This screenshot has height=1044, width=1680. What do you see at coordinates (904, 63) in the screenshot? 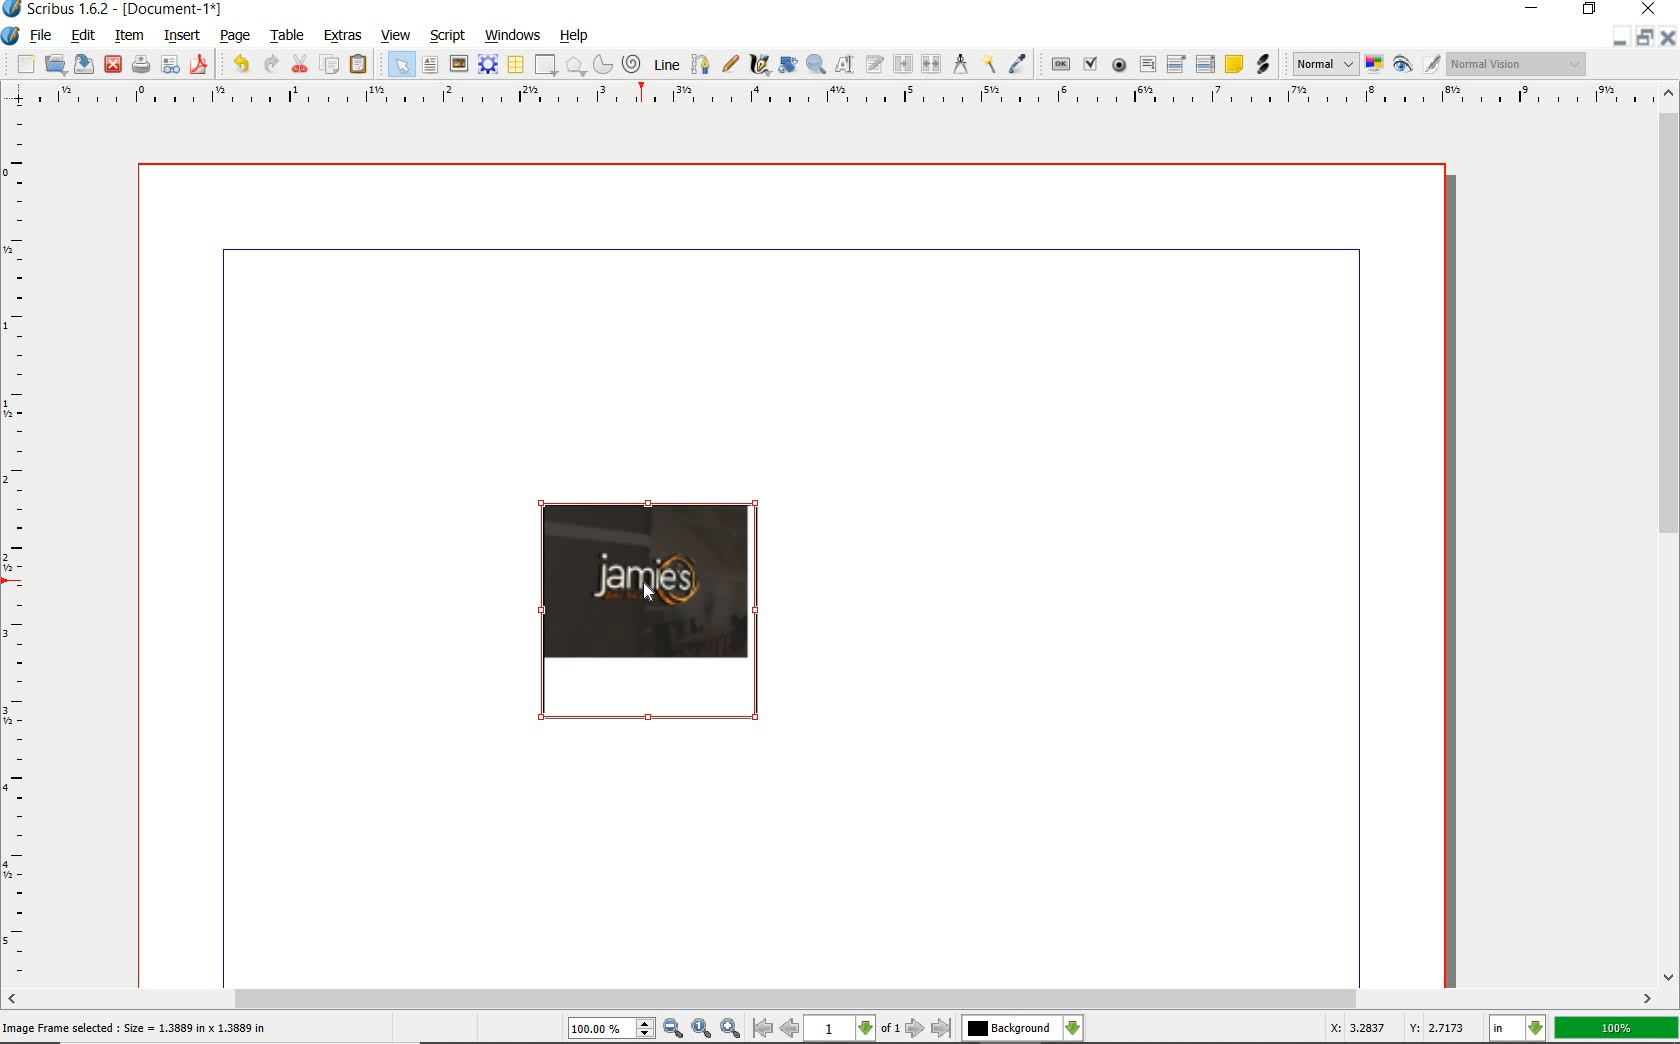
I see `link text frames` at bounding box center [904, 63].